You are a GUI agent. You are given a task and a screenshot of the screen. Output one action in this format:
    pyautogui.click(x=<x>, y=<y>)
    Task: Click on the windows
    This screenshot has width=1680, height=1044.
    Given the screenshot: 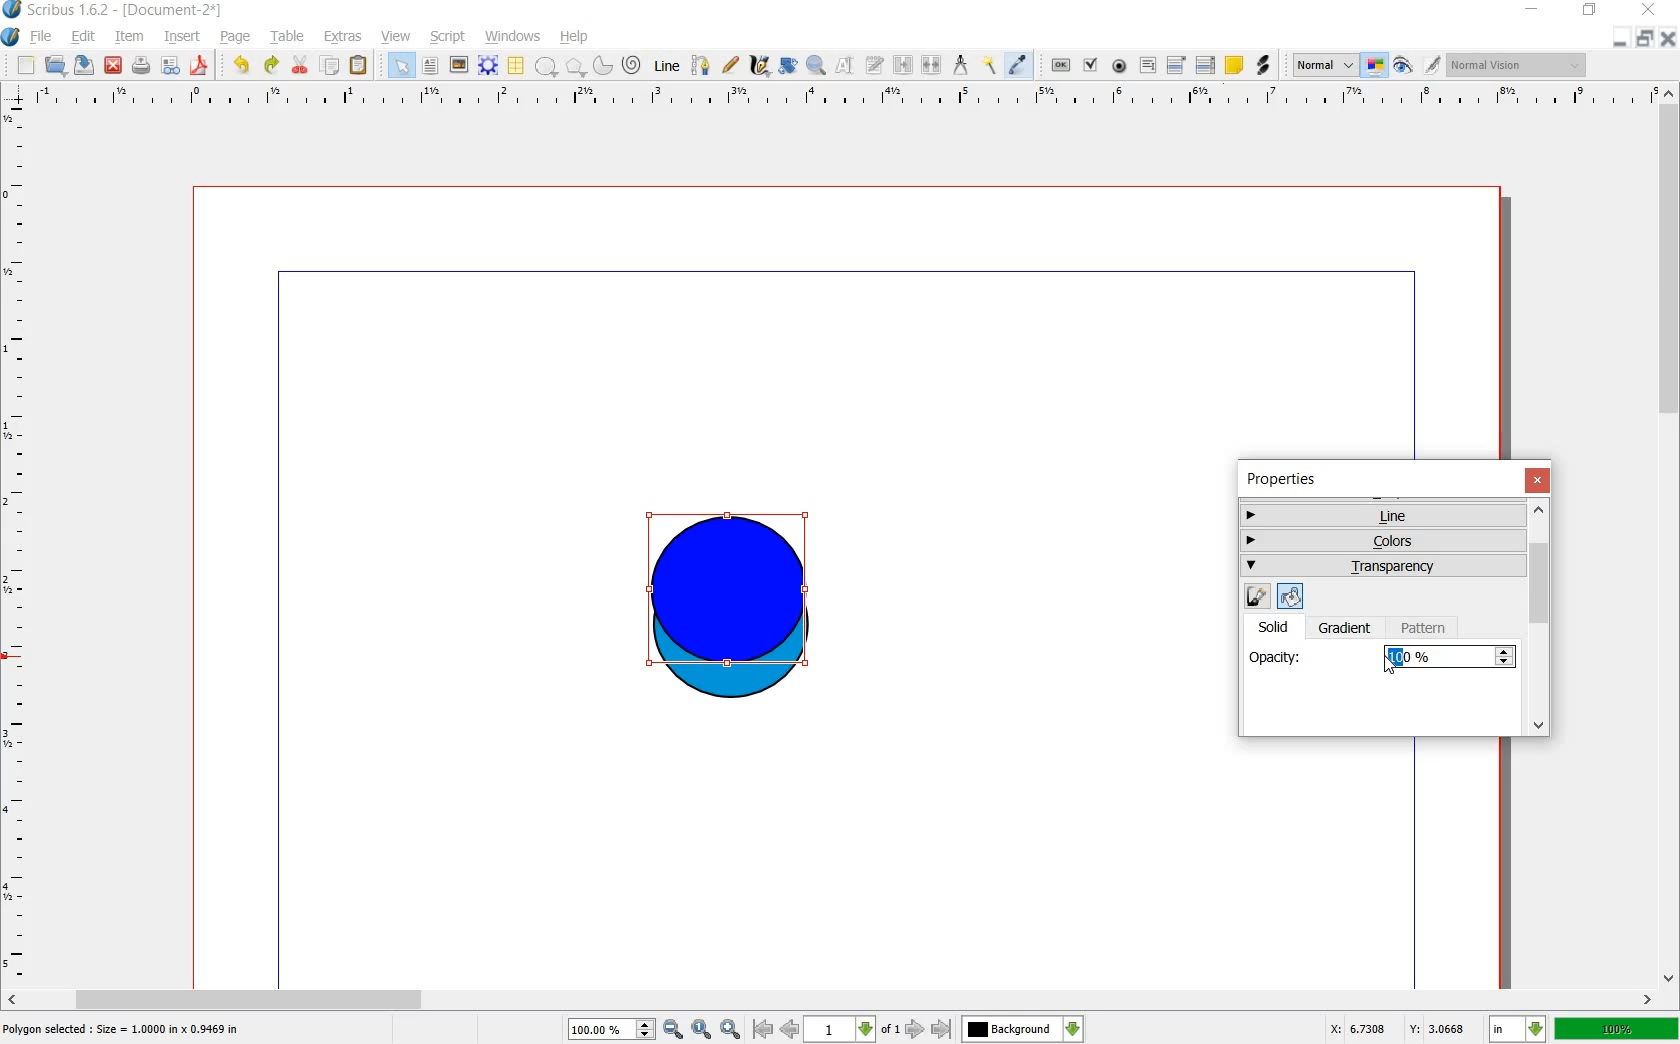 What is the action you would take?
    pyautogui.click(x=512, y=37)
    